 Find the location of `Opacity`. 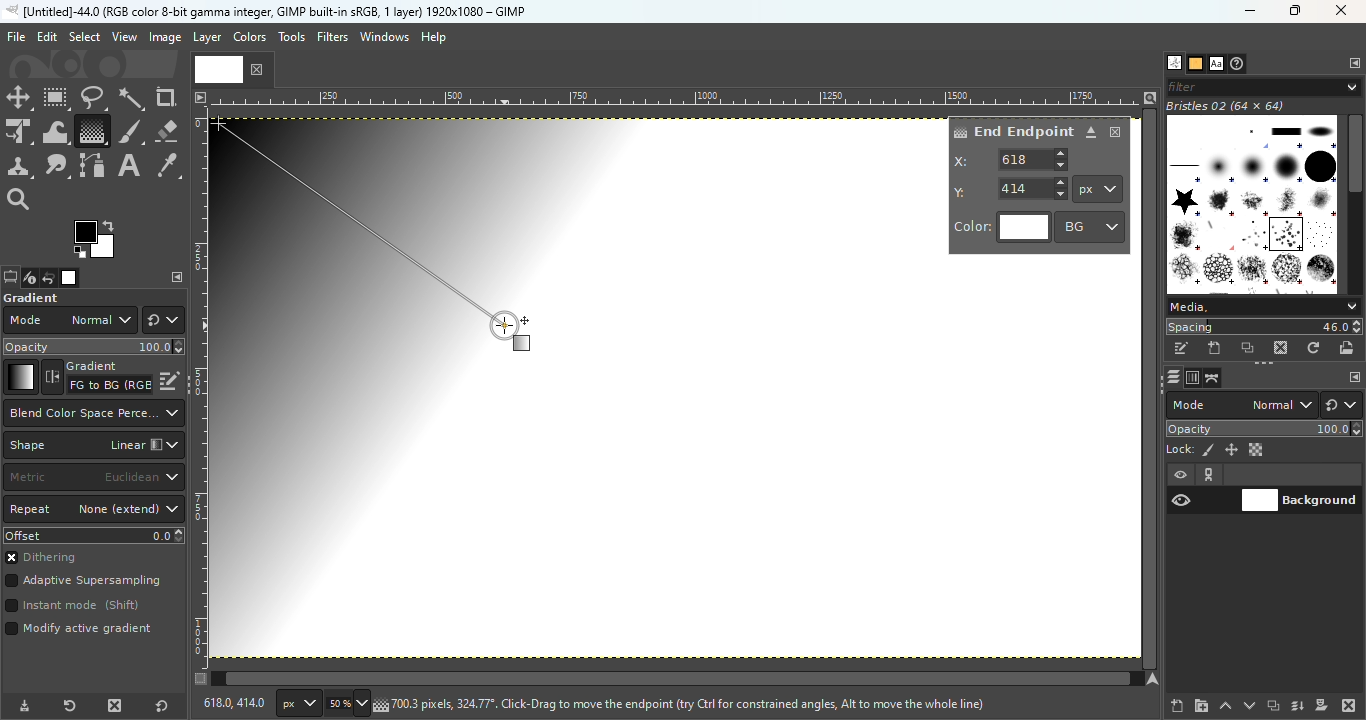

Opacity is located at coordinates (1266, 429).